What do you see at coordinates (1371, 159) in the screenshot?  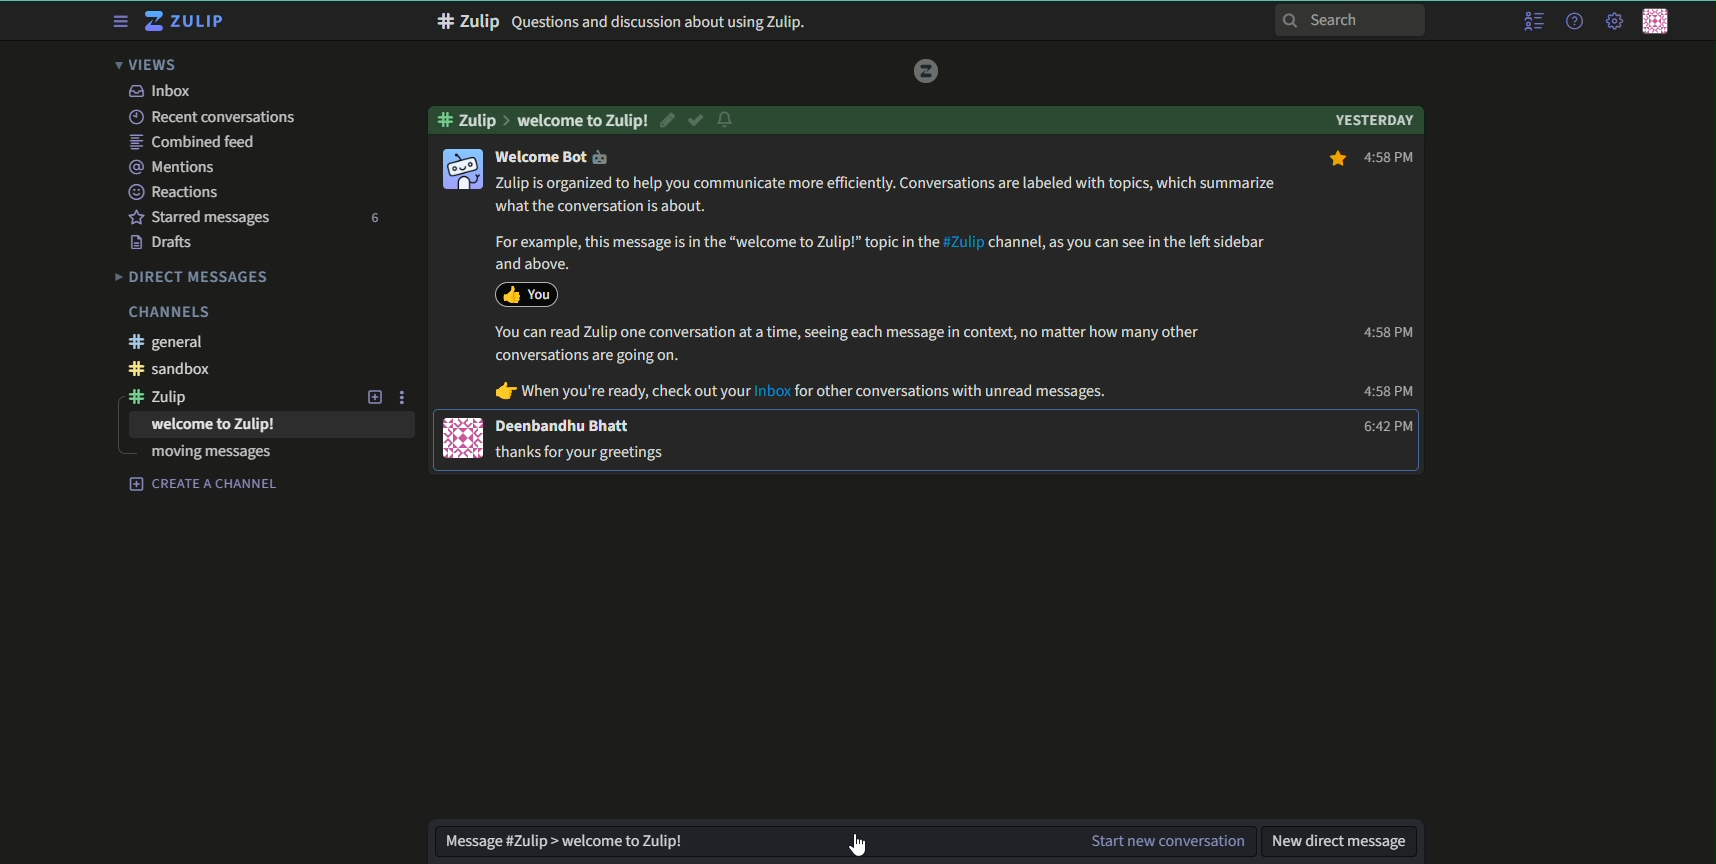 I see `4:58 PM` at bounding box center [1371, 159].